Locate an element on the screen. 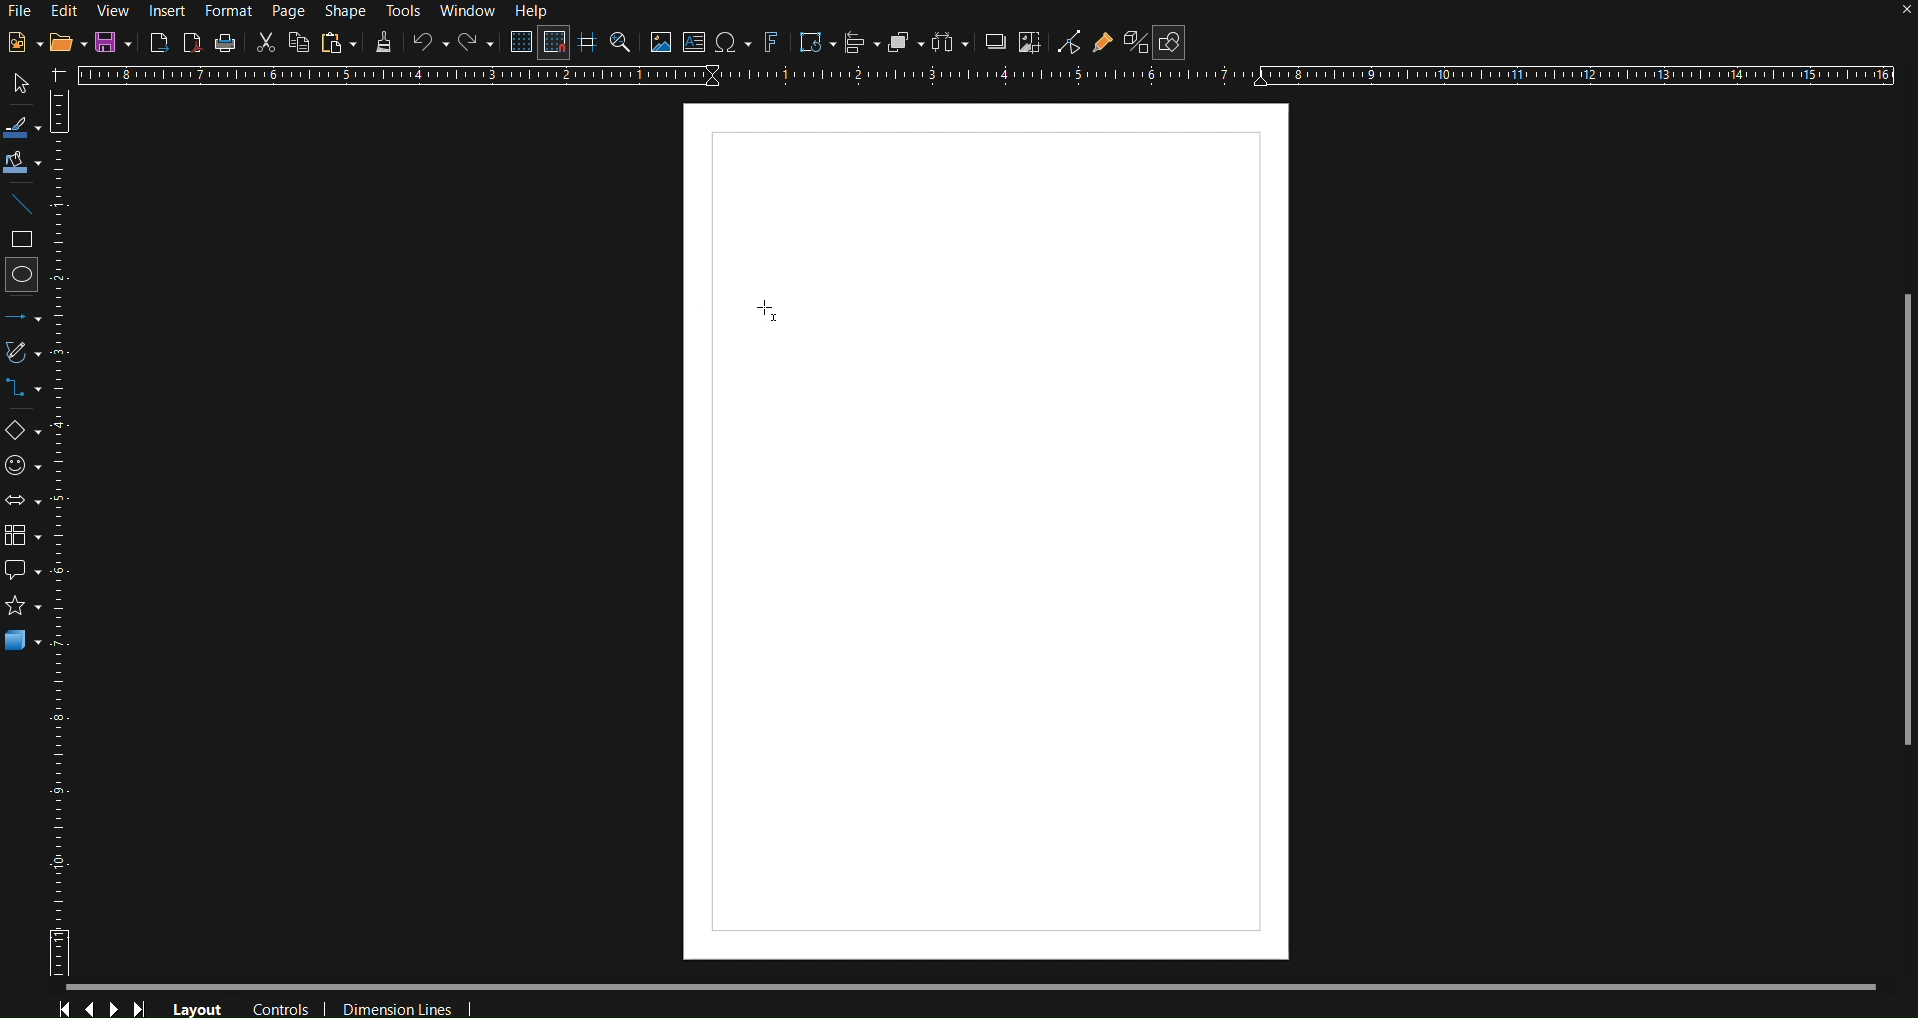  Toggle Point Edit Mode is located at coordinates (1069, 45).